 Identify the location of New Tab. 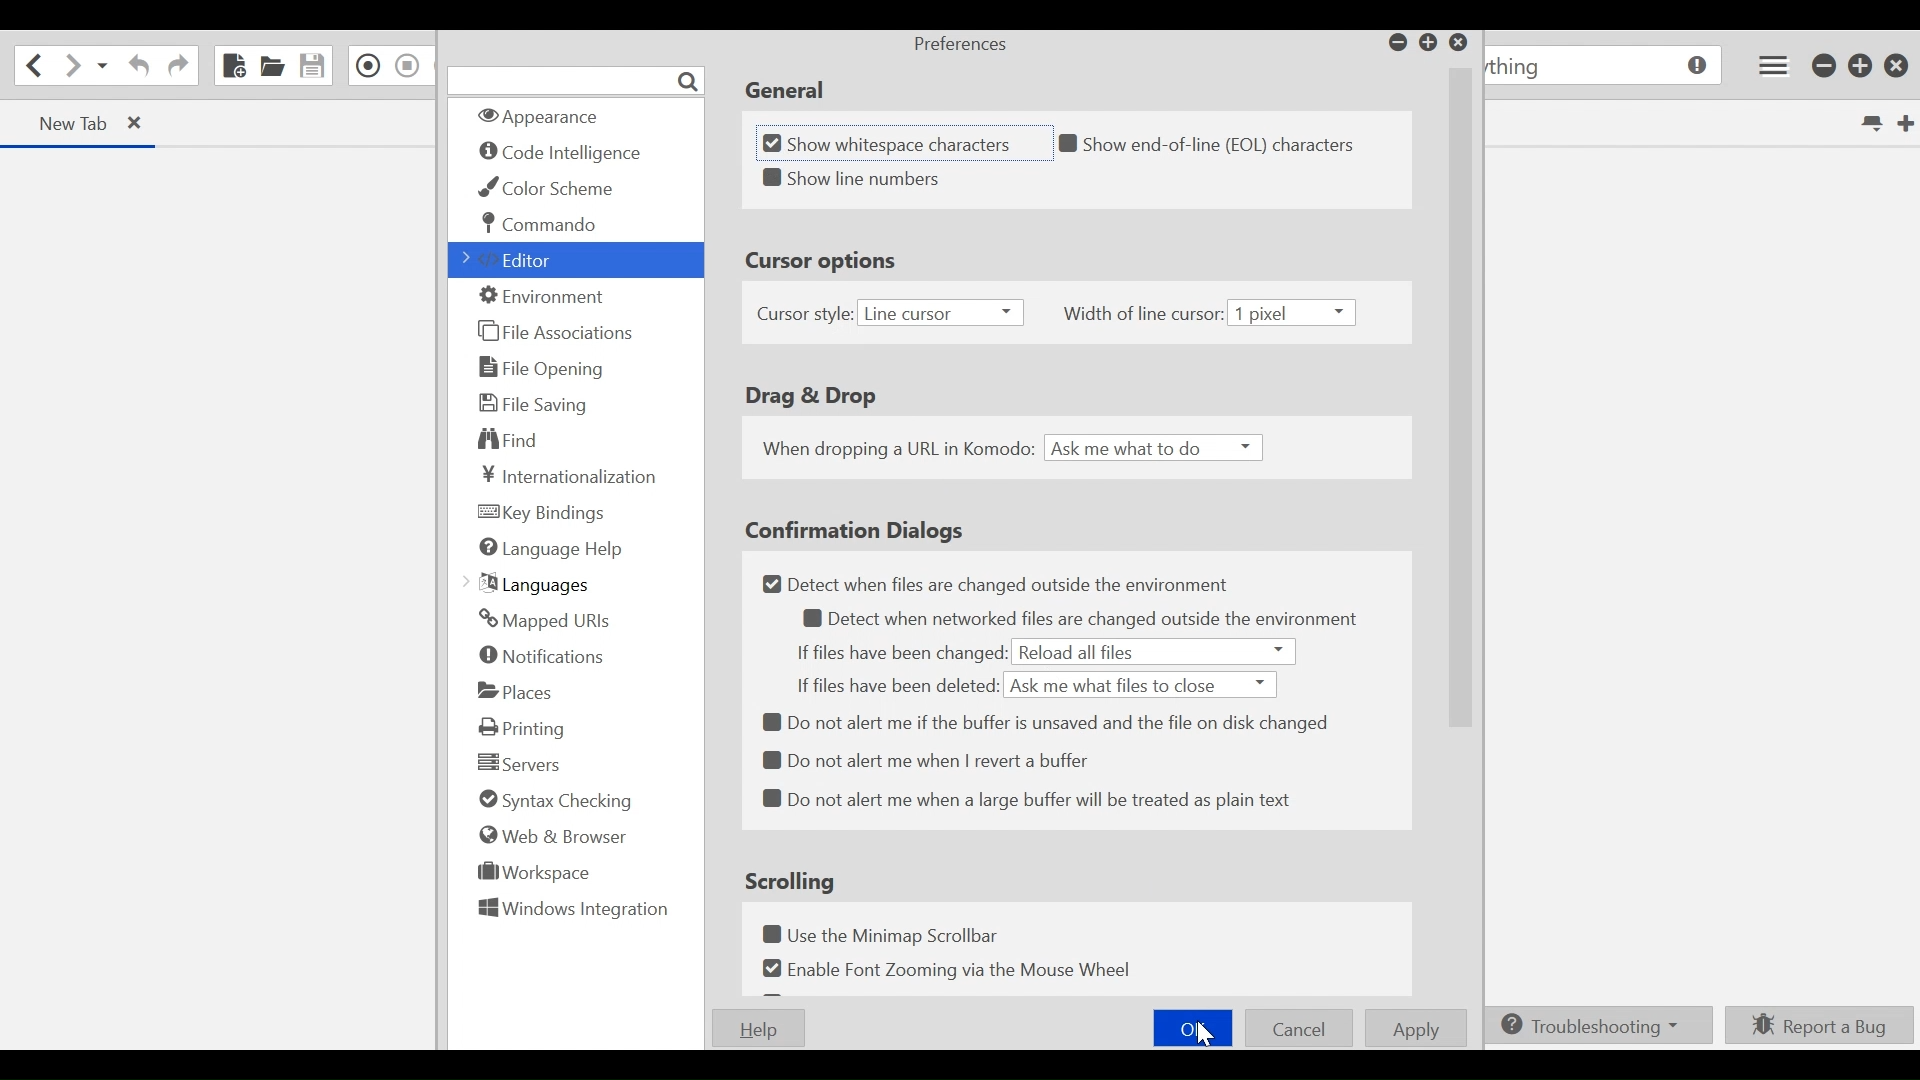
(1903, 122).